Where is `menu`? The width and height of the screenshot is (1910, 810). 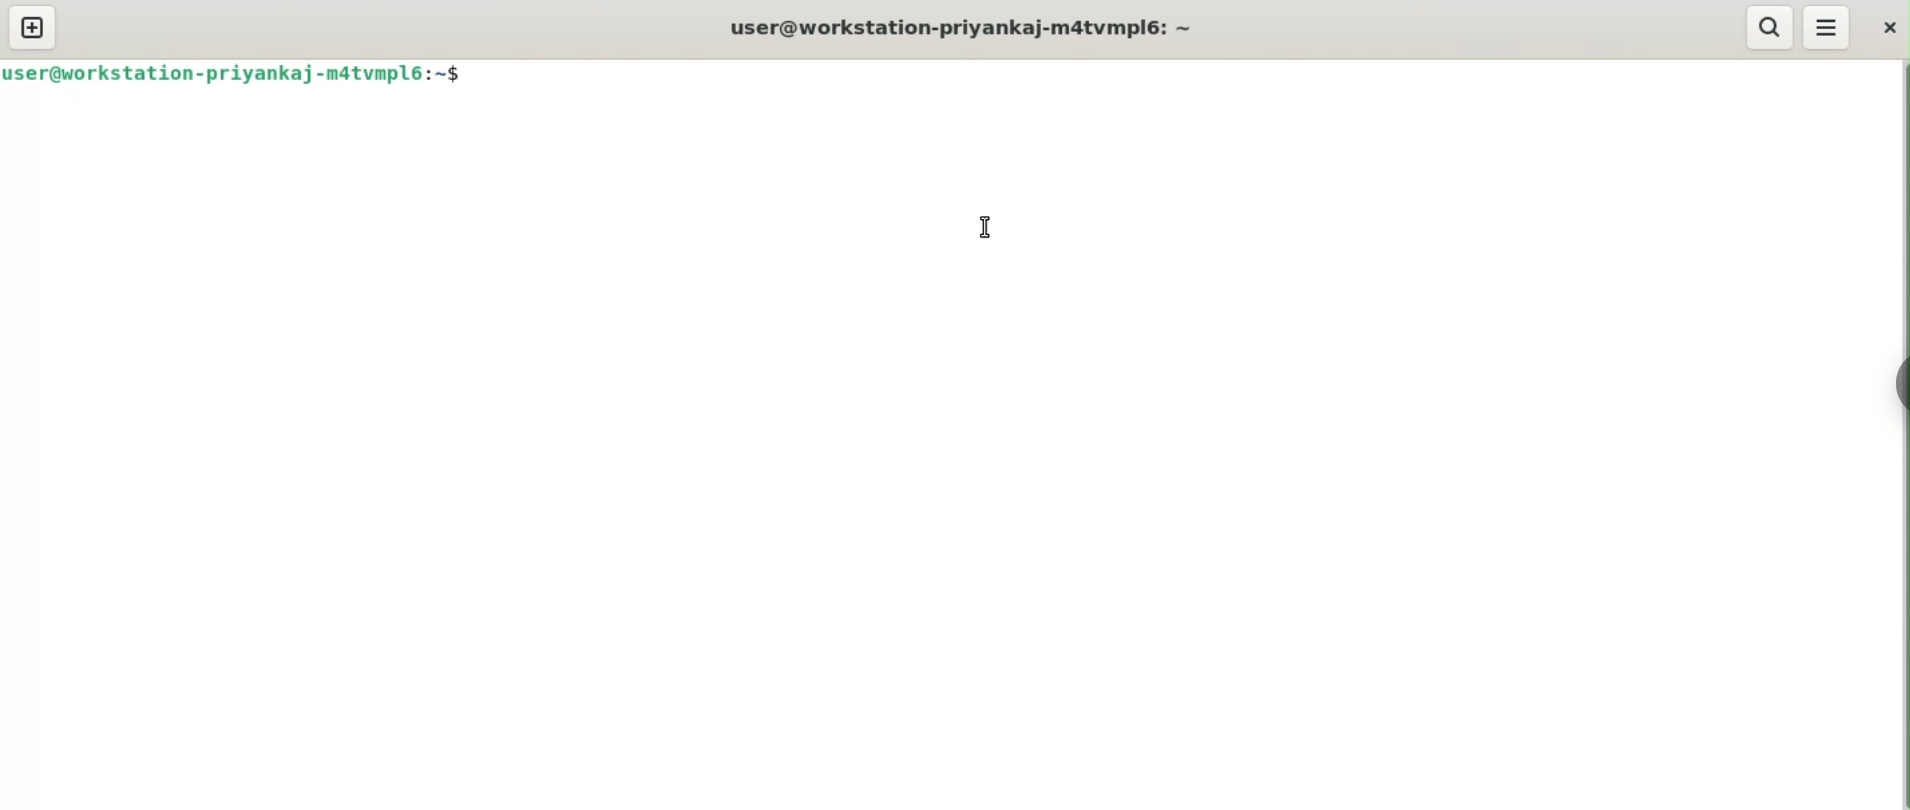
menu is located at coordinates (1827, 28).